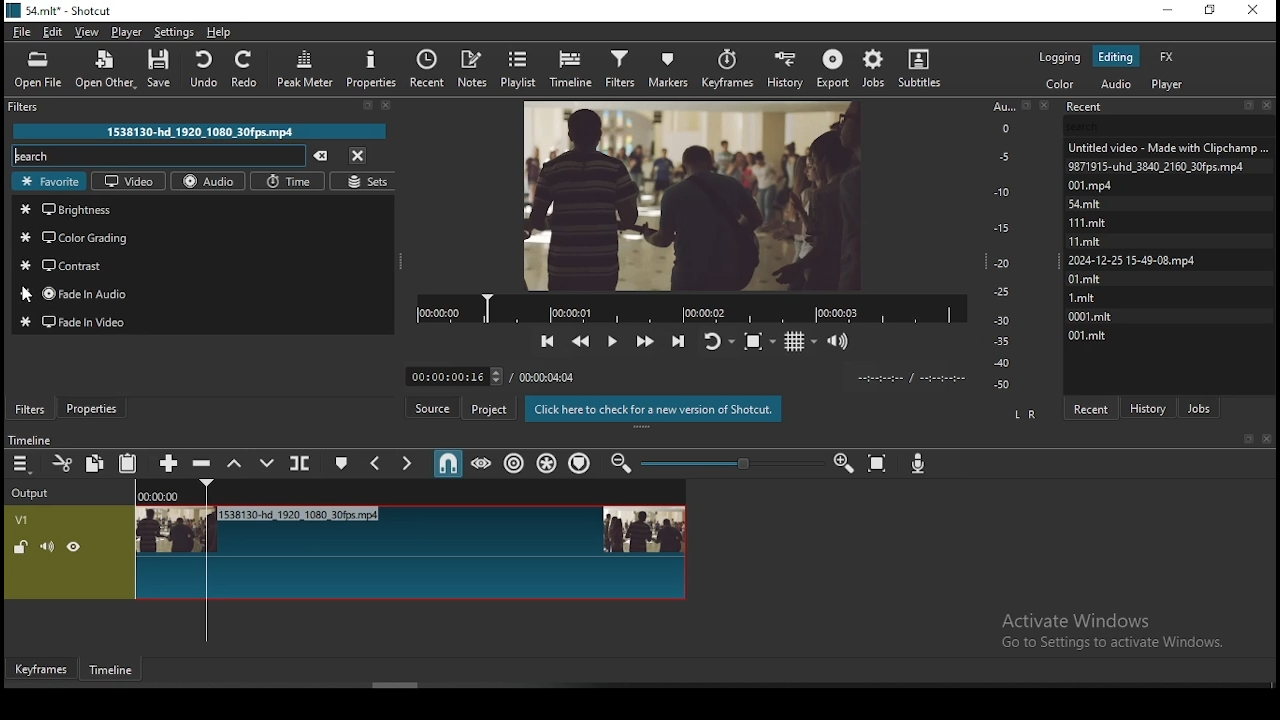 Image resolution: width=1280 pixels, height=720 pixels. I want to click on jobs, so click(1197, 406).